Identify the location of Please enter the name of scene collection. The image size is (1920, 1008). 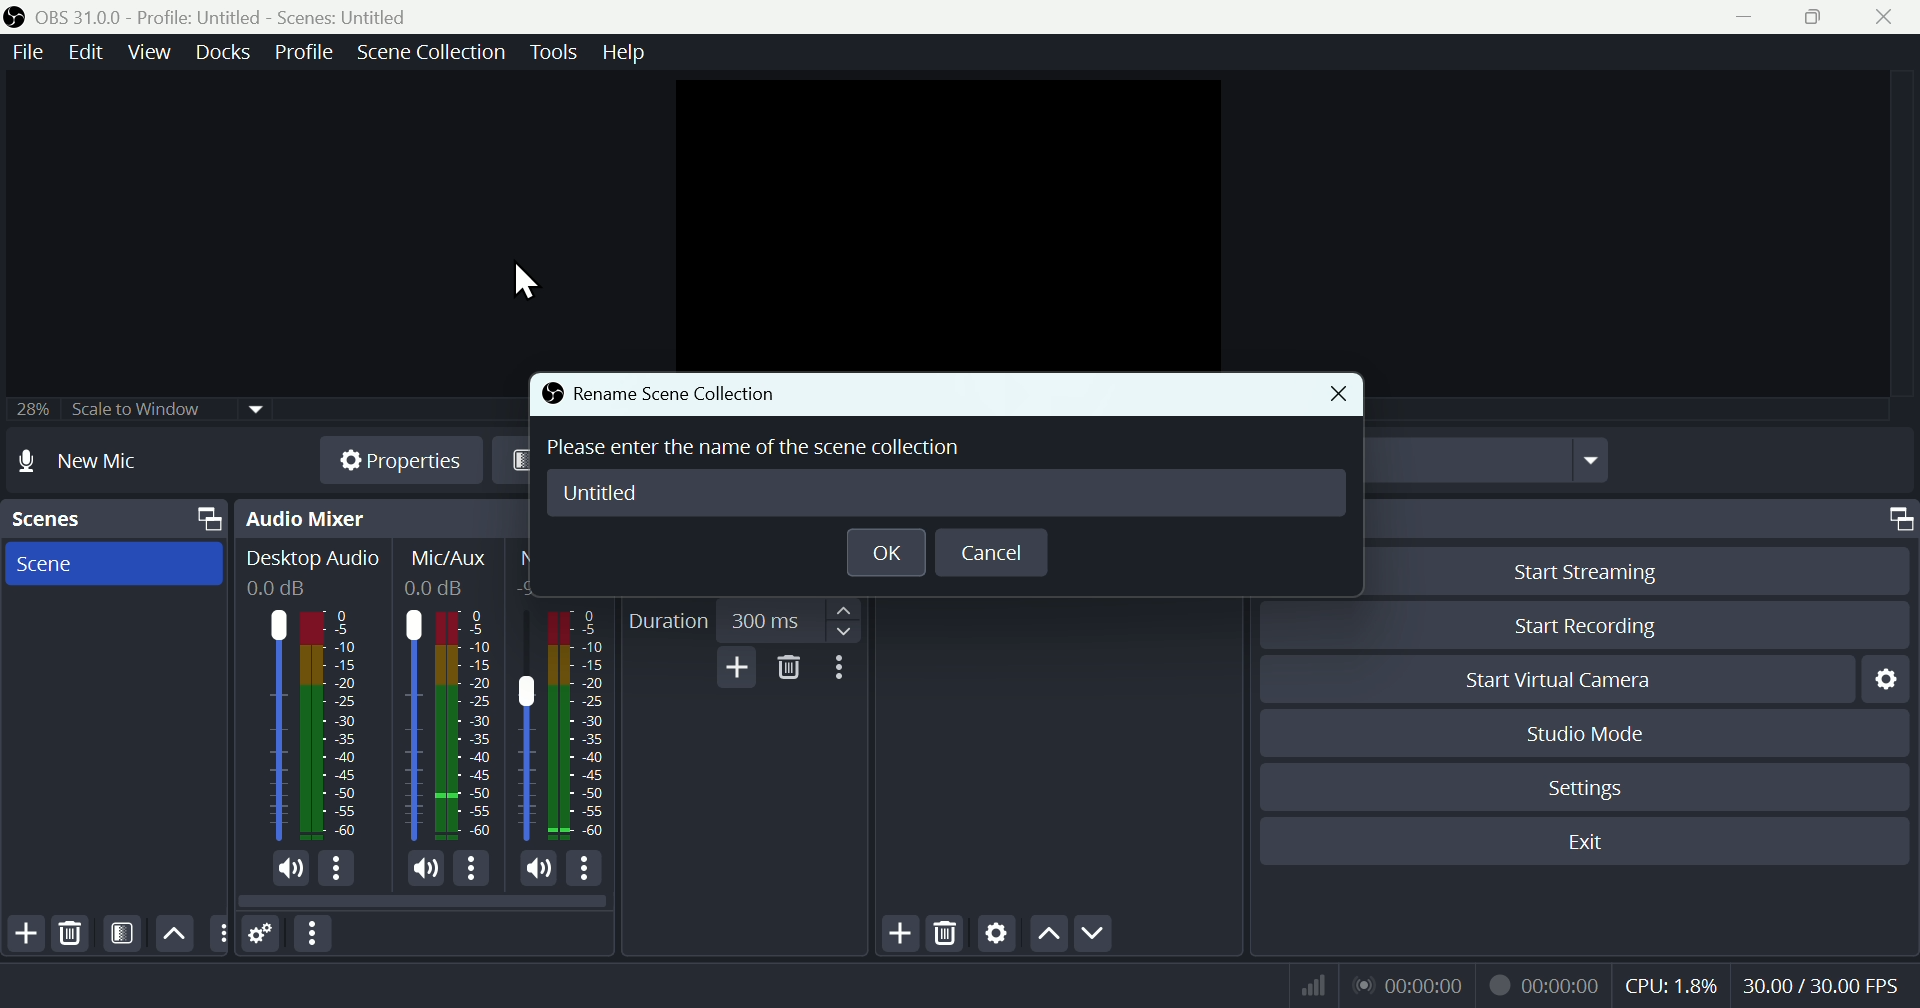
(756, 446).